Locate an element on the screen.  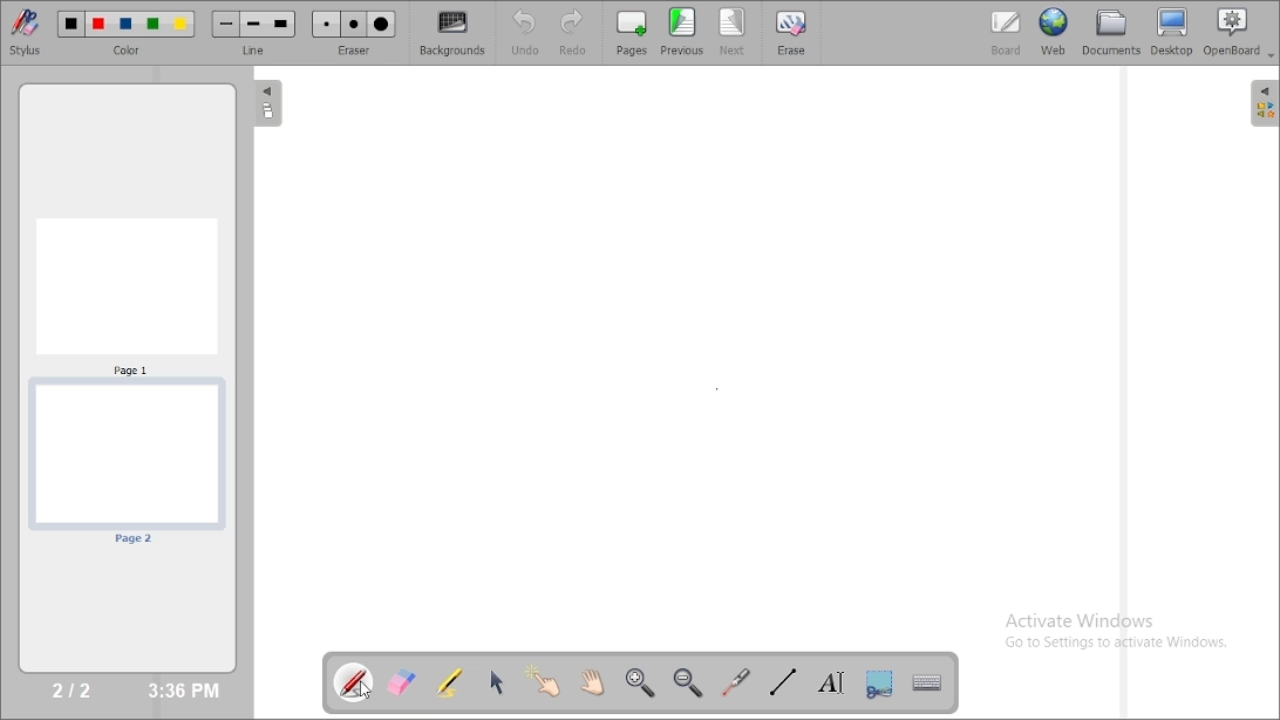
desktop is located at coordinates (1173, 32).